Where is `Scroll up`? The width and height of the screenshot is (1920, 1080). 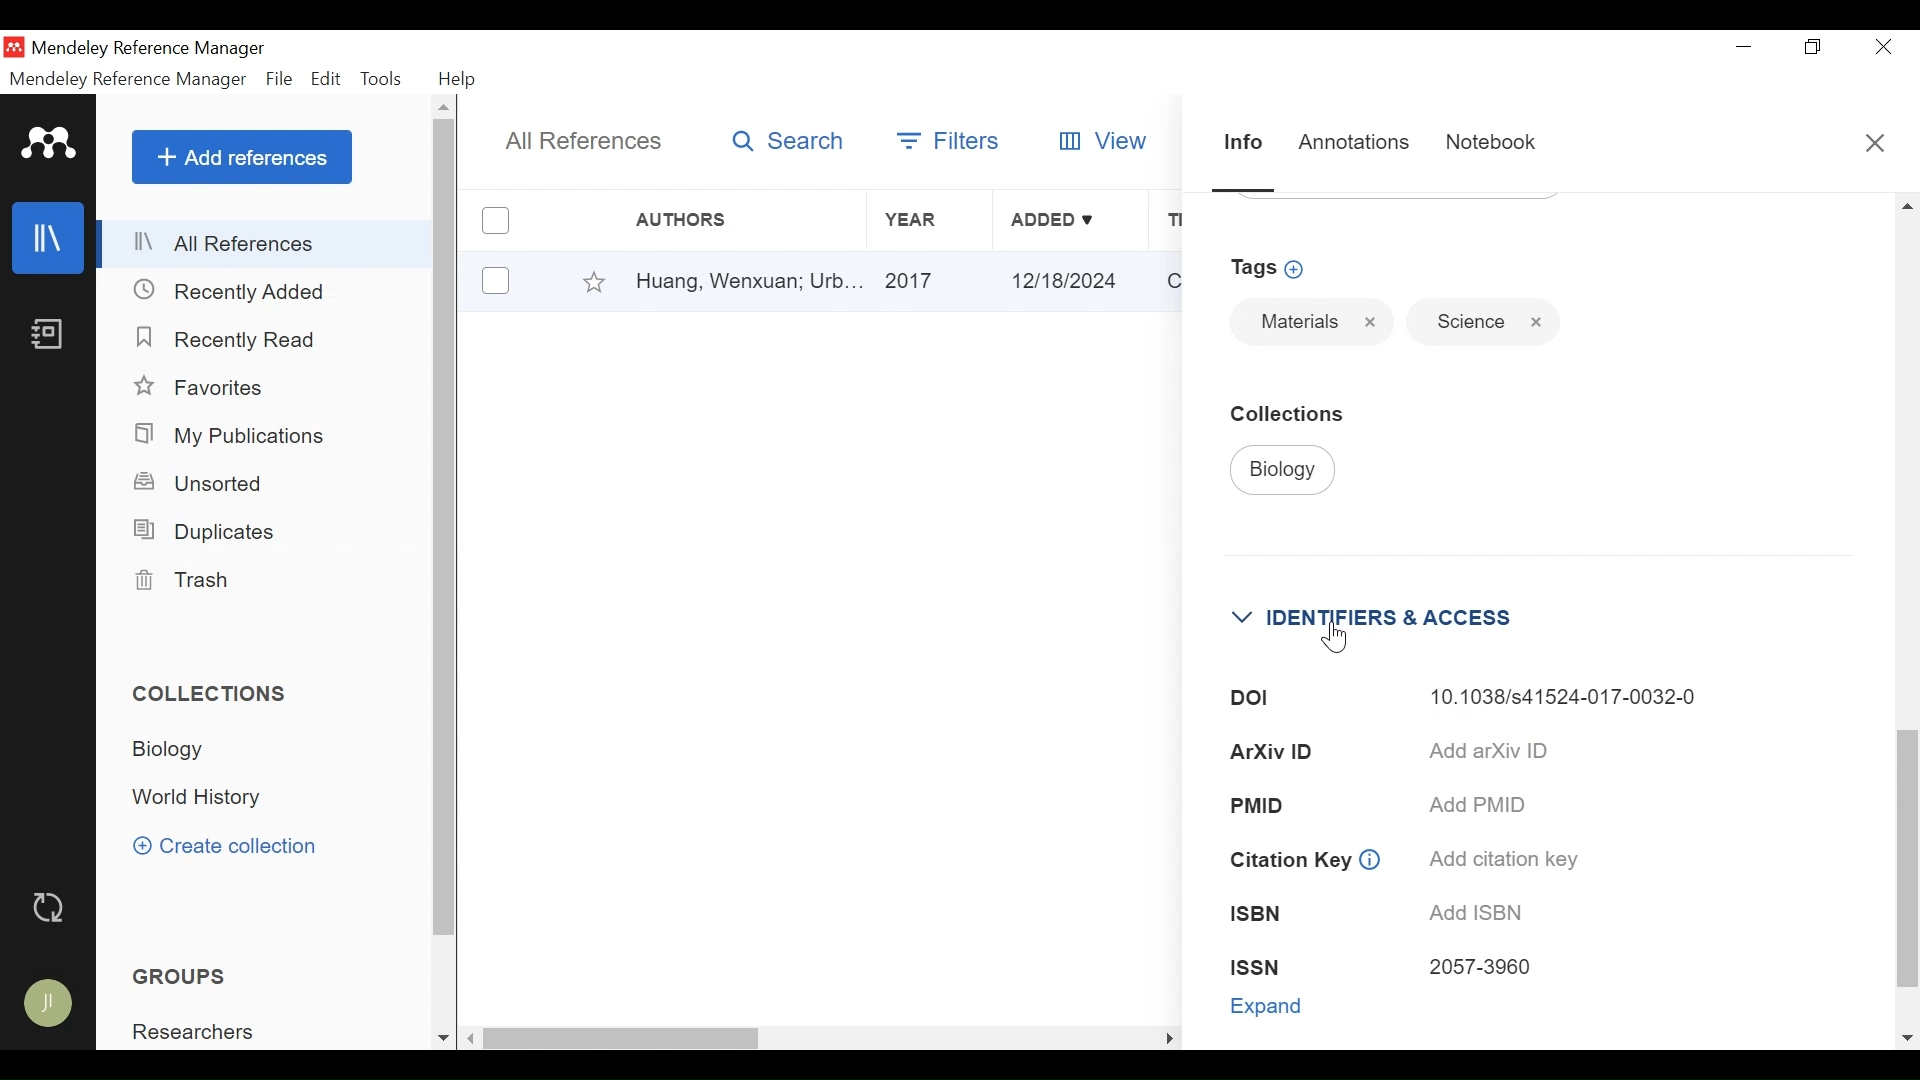 Scroll up is located at coordinates (1907, 205).